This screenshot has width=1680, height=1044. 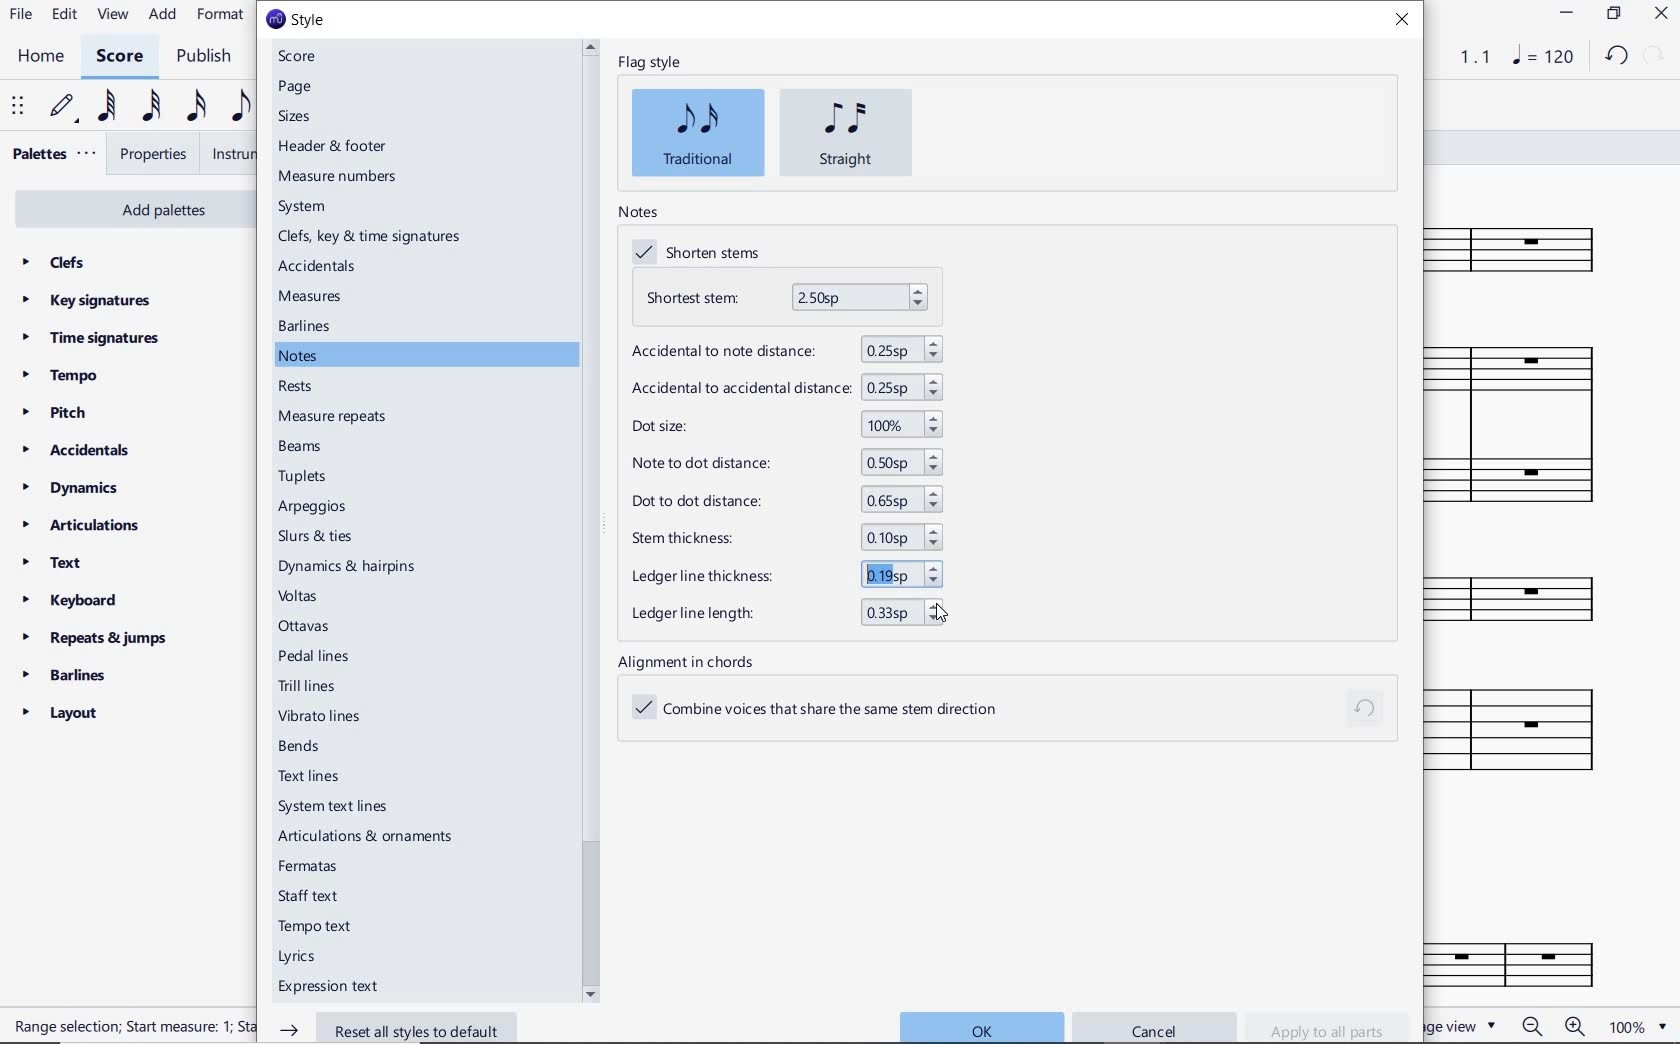 I want to click on score, so click(x=298, y=57).